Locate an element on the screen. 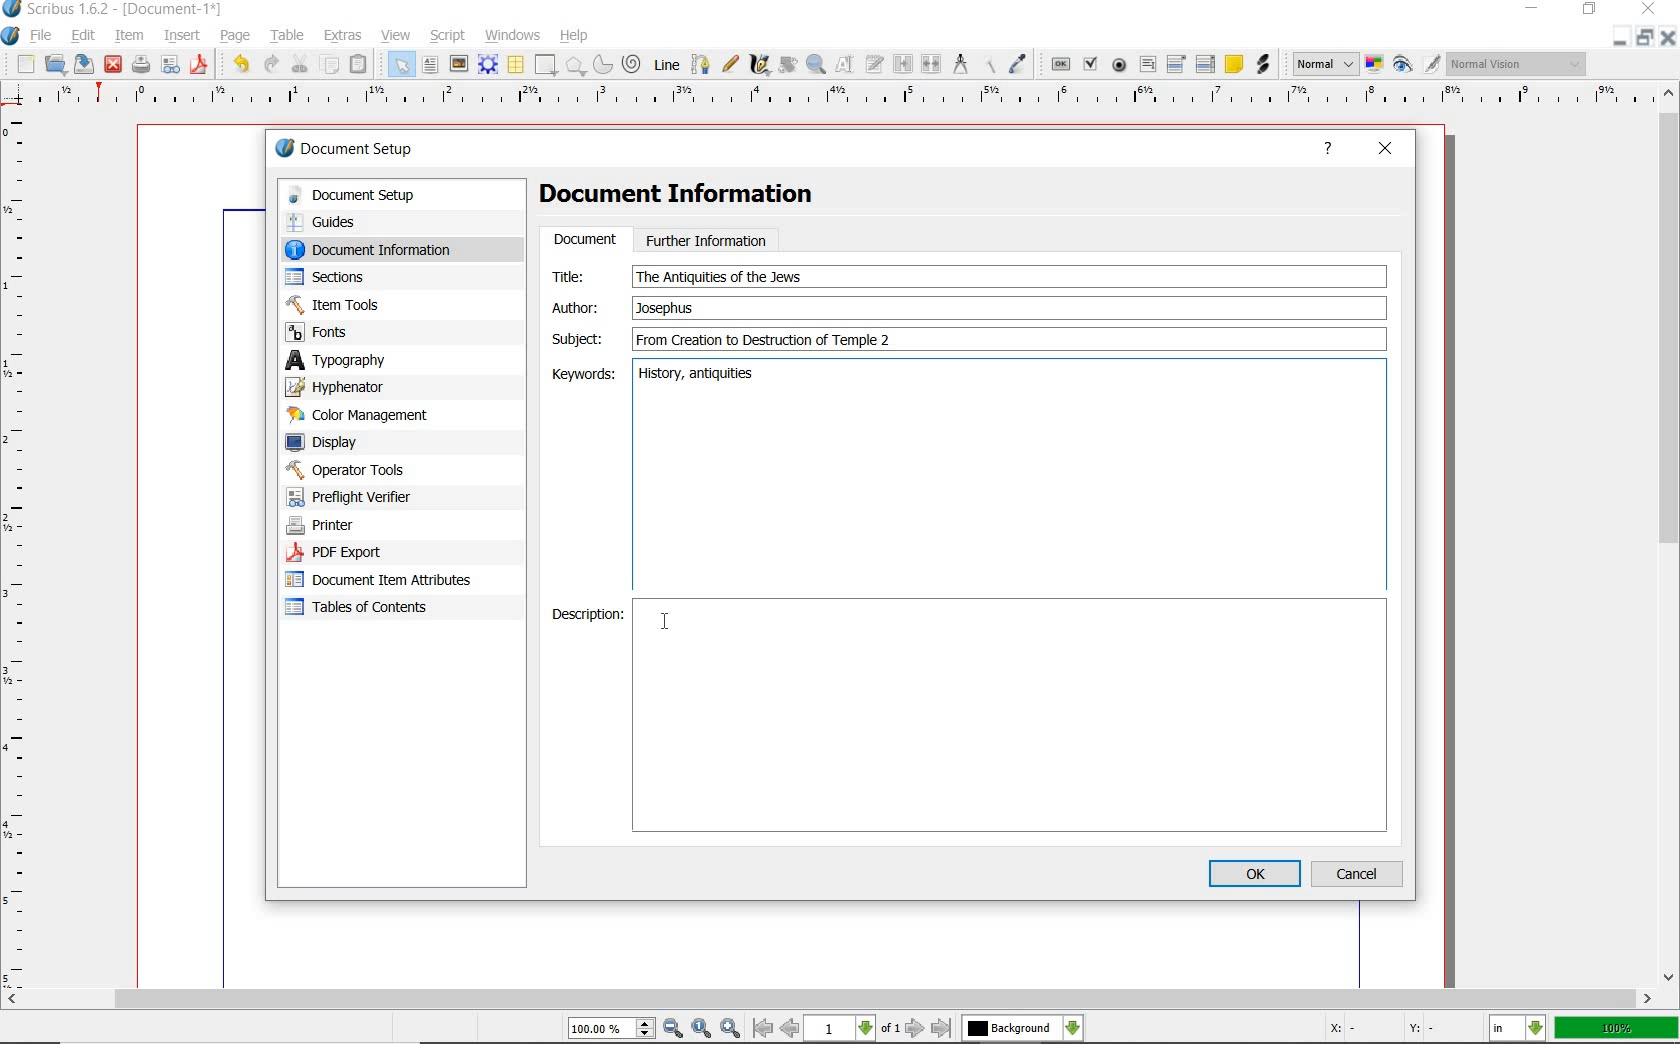 This screenshot has height=1044, width=1680. printer is located at coordinates (368, 526).